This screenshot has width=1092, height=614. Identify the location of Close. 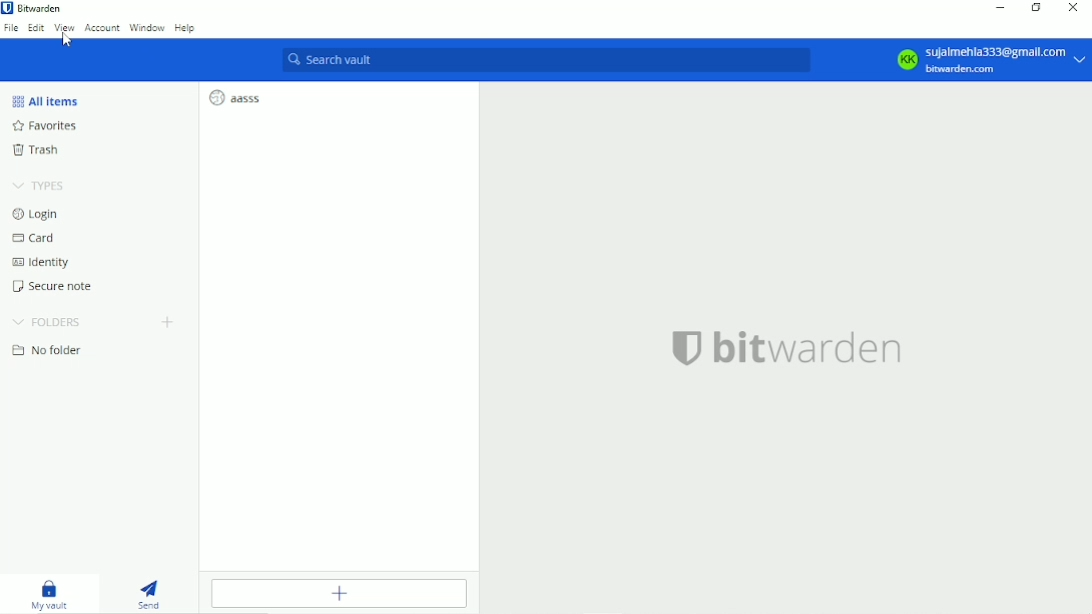
(1073, 8).